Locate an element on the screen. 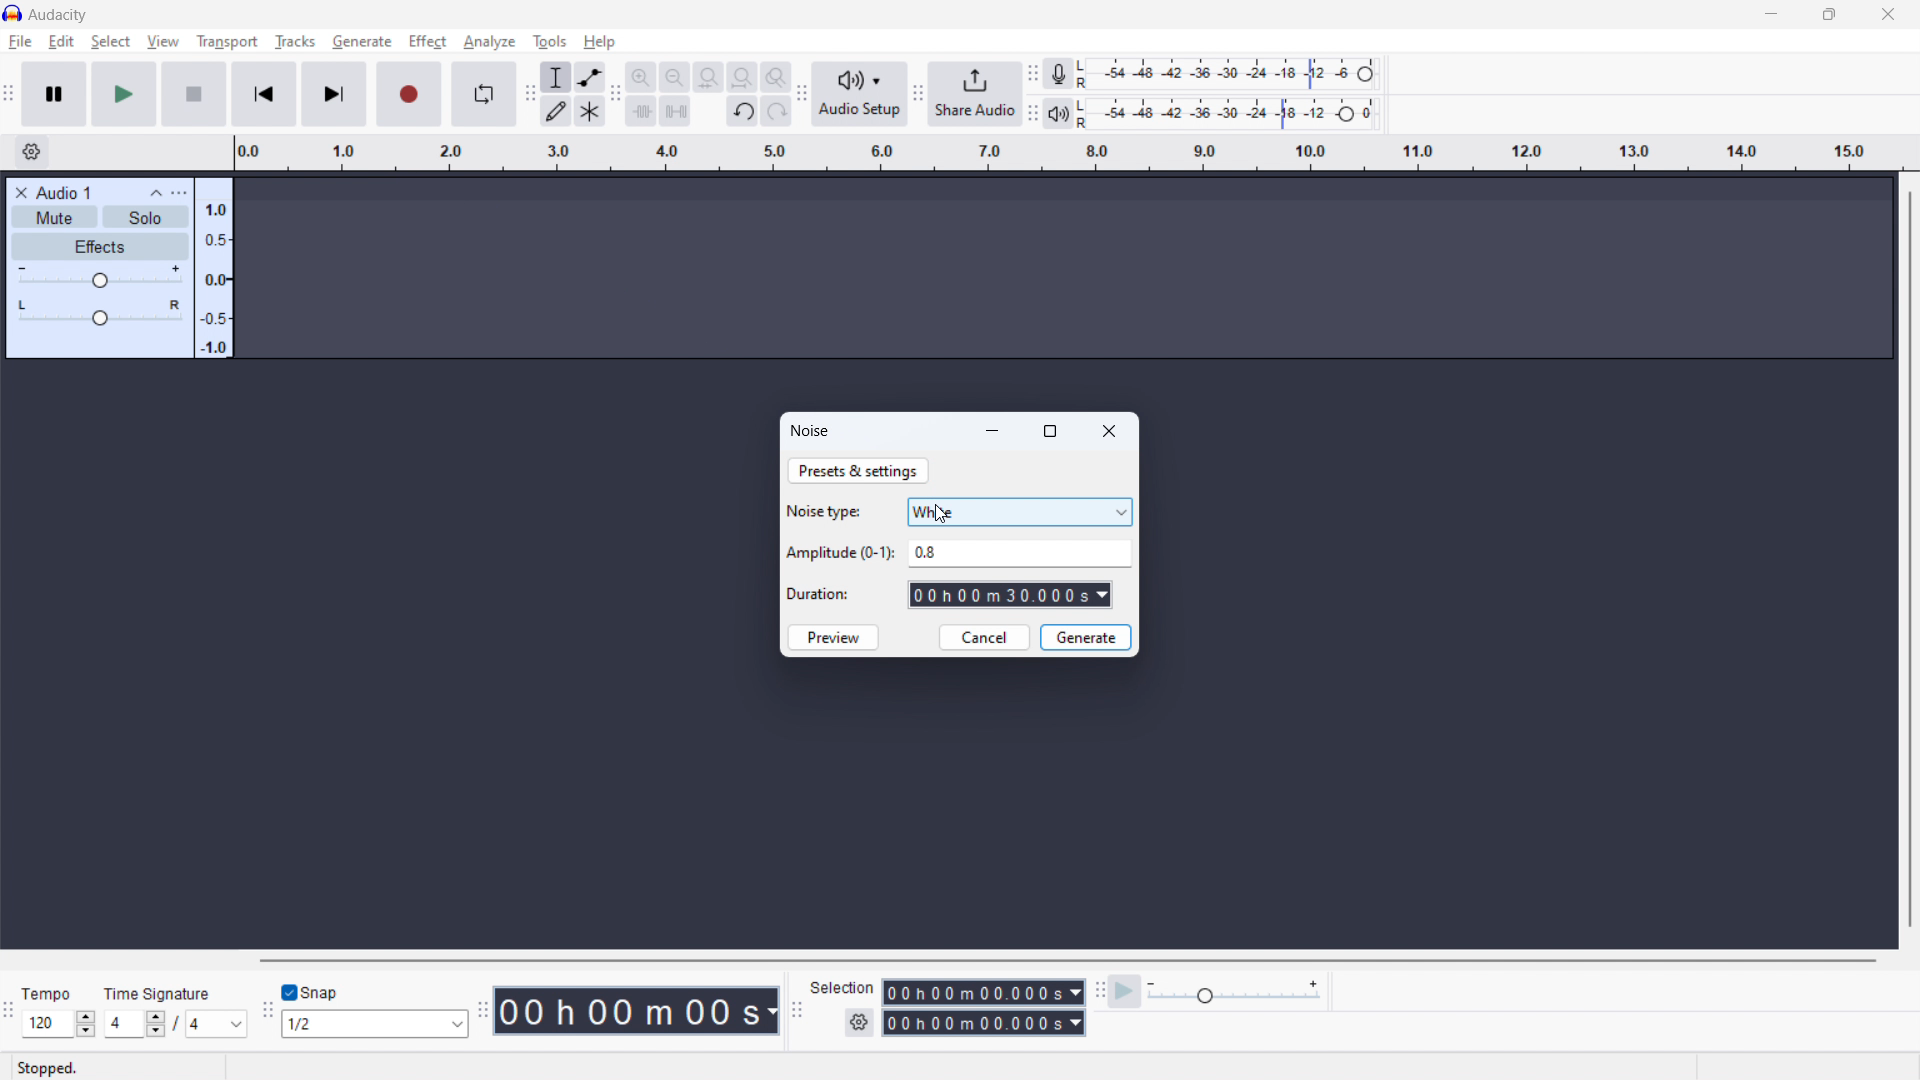  effect is located at coordinates (427, 42).